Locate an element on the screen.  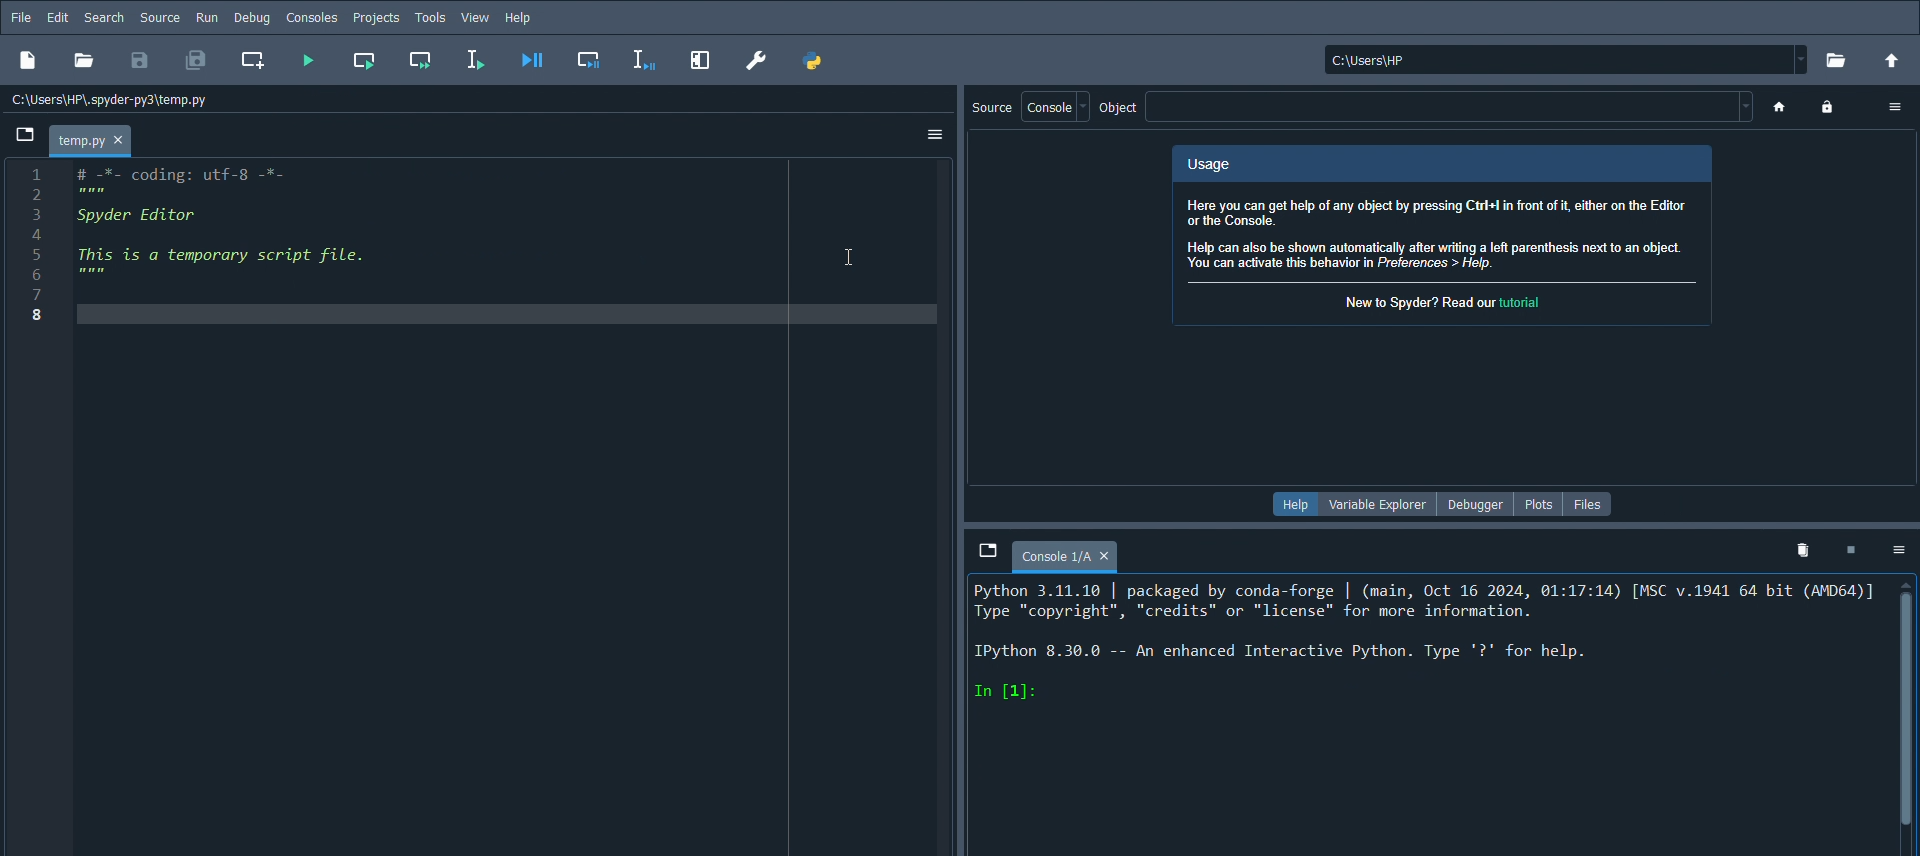
Source is located at coordinates (989, 108).